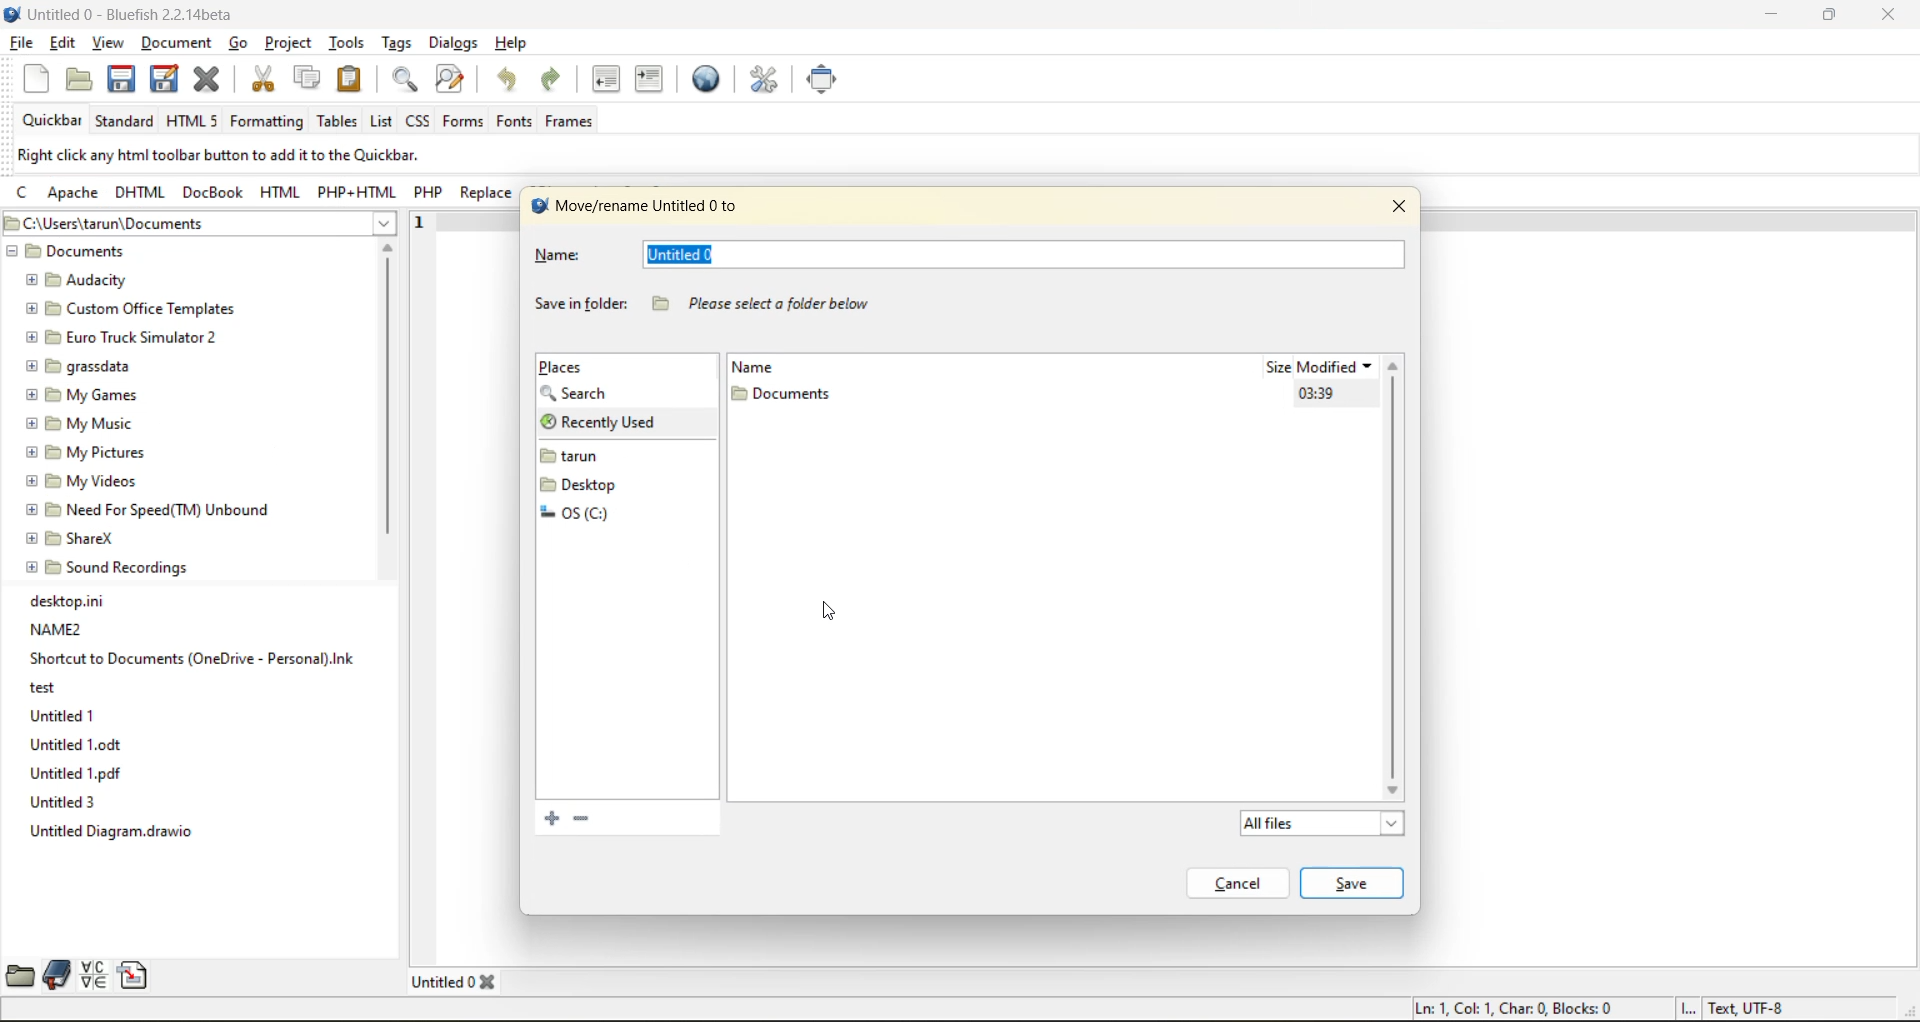 This screenshot has width=1920, height=1022. I want to click on copy, so click(307, 79).